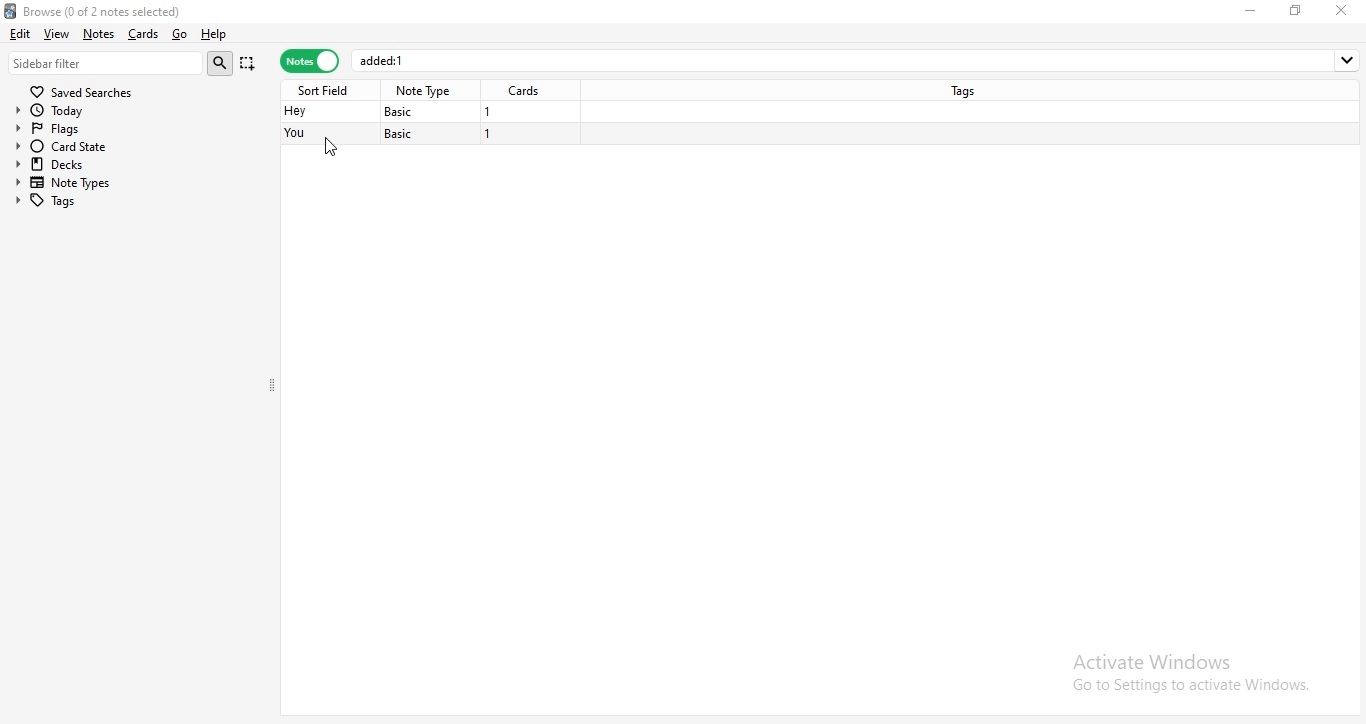 This screenshot has height=724, width=1366. What do you see at coordinates (85, 89) in the screenshot?
I see `saves searches` at bounding box center [85, 89].